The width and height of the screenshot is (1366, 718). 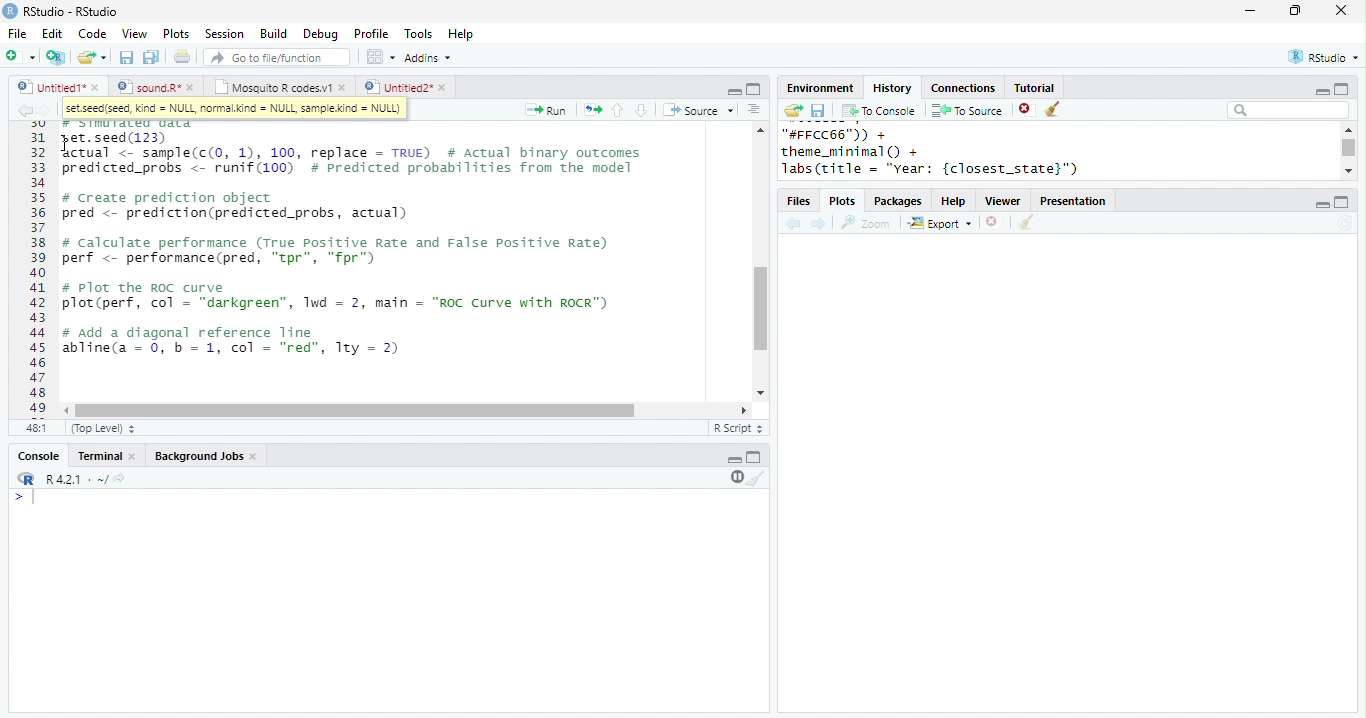 I want to click on Packages, so click(x=898, y=202).